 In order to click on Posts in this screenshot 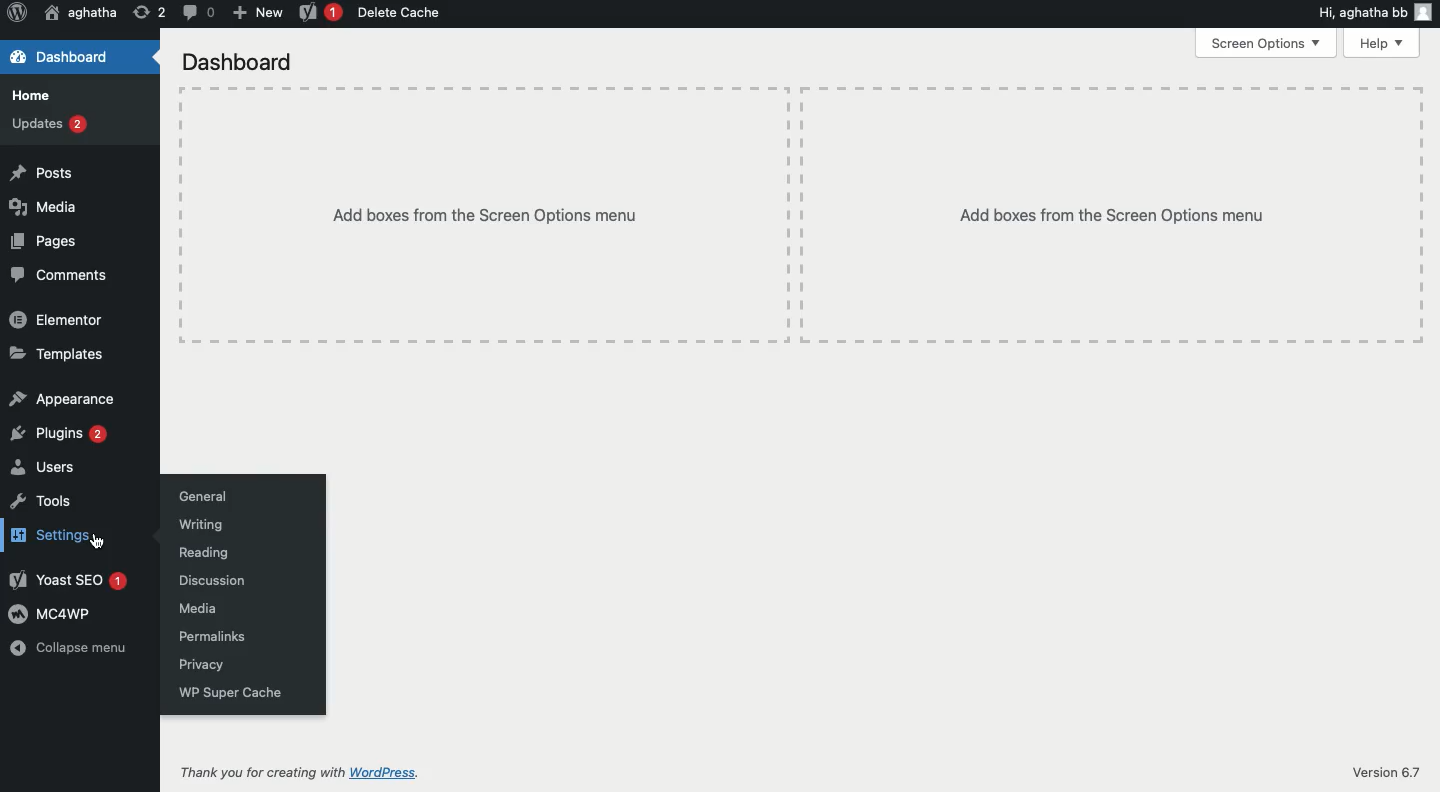, I will do `click(38, 173)`.